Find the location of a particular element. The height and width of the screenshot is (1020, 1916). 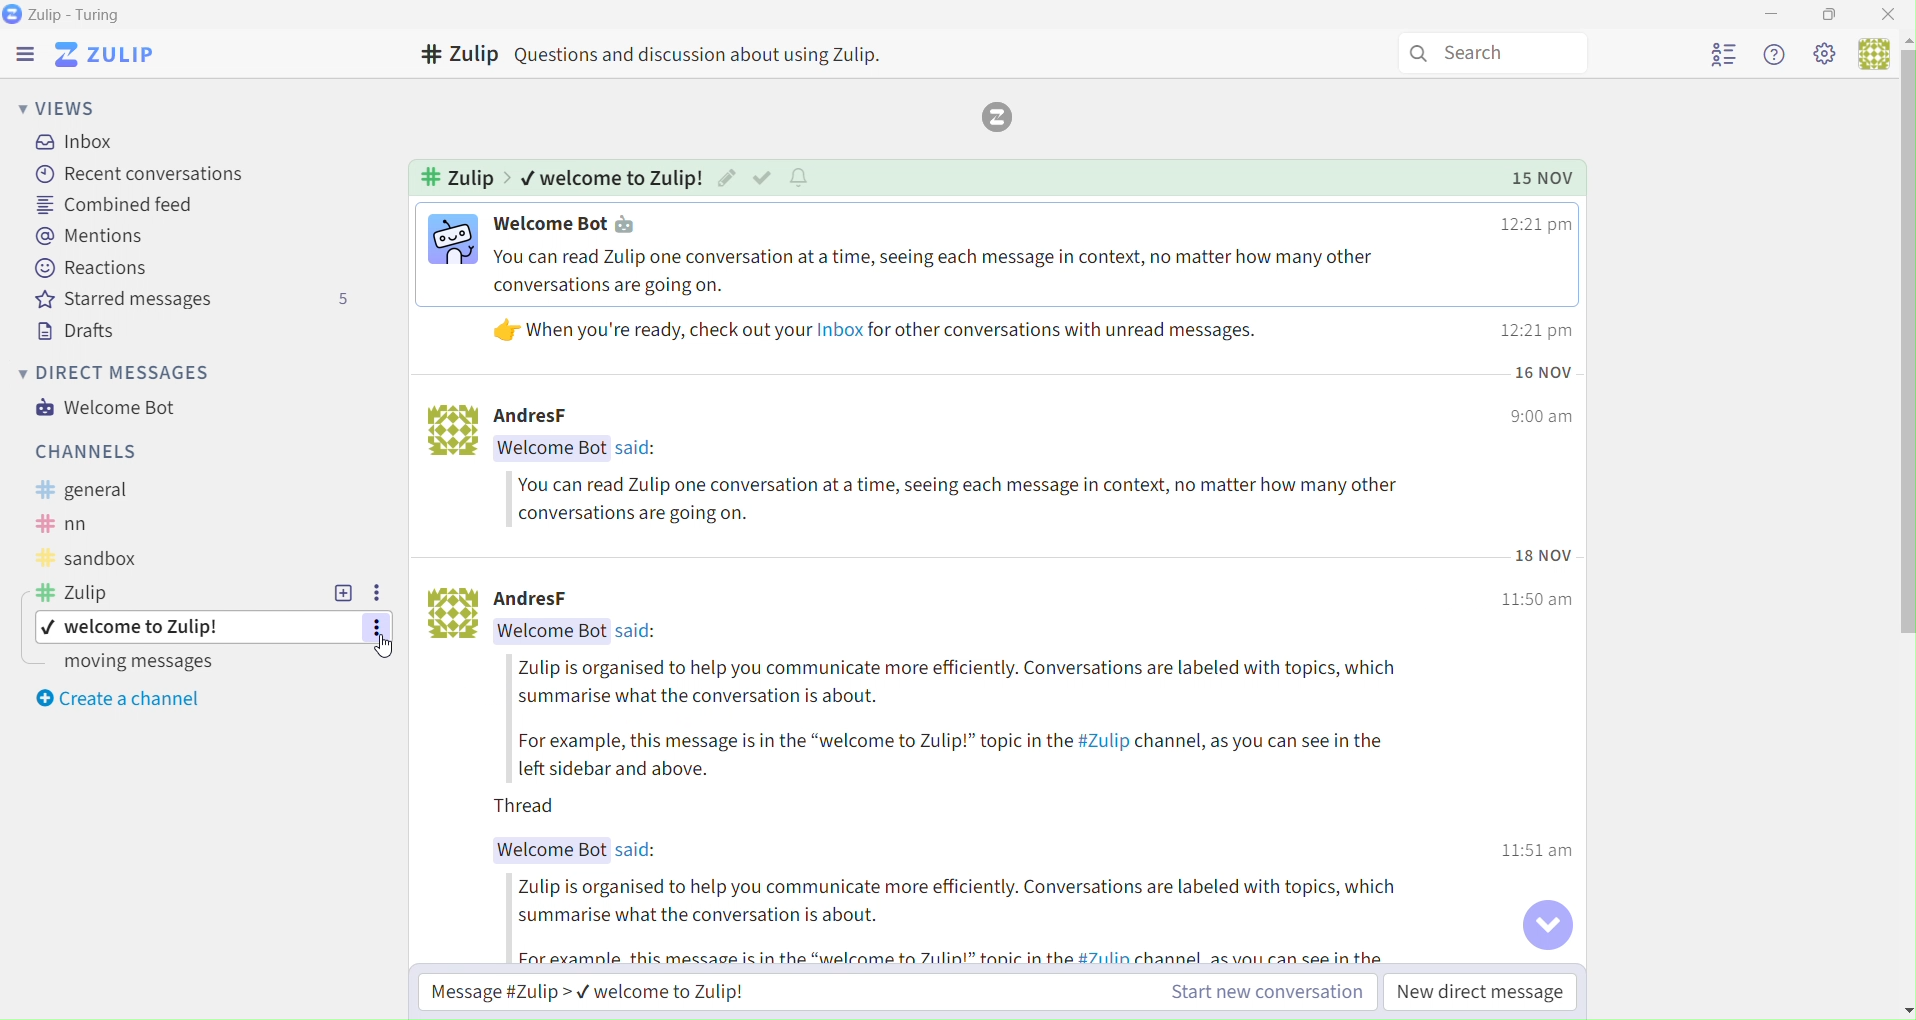

Text is located at coordinates (712, 55).